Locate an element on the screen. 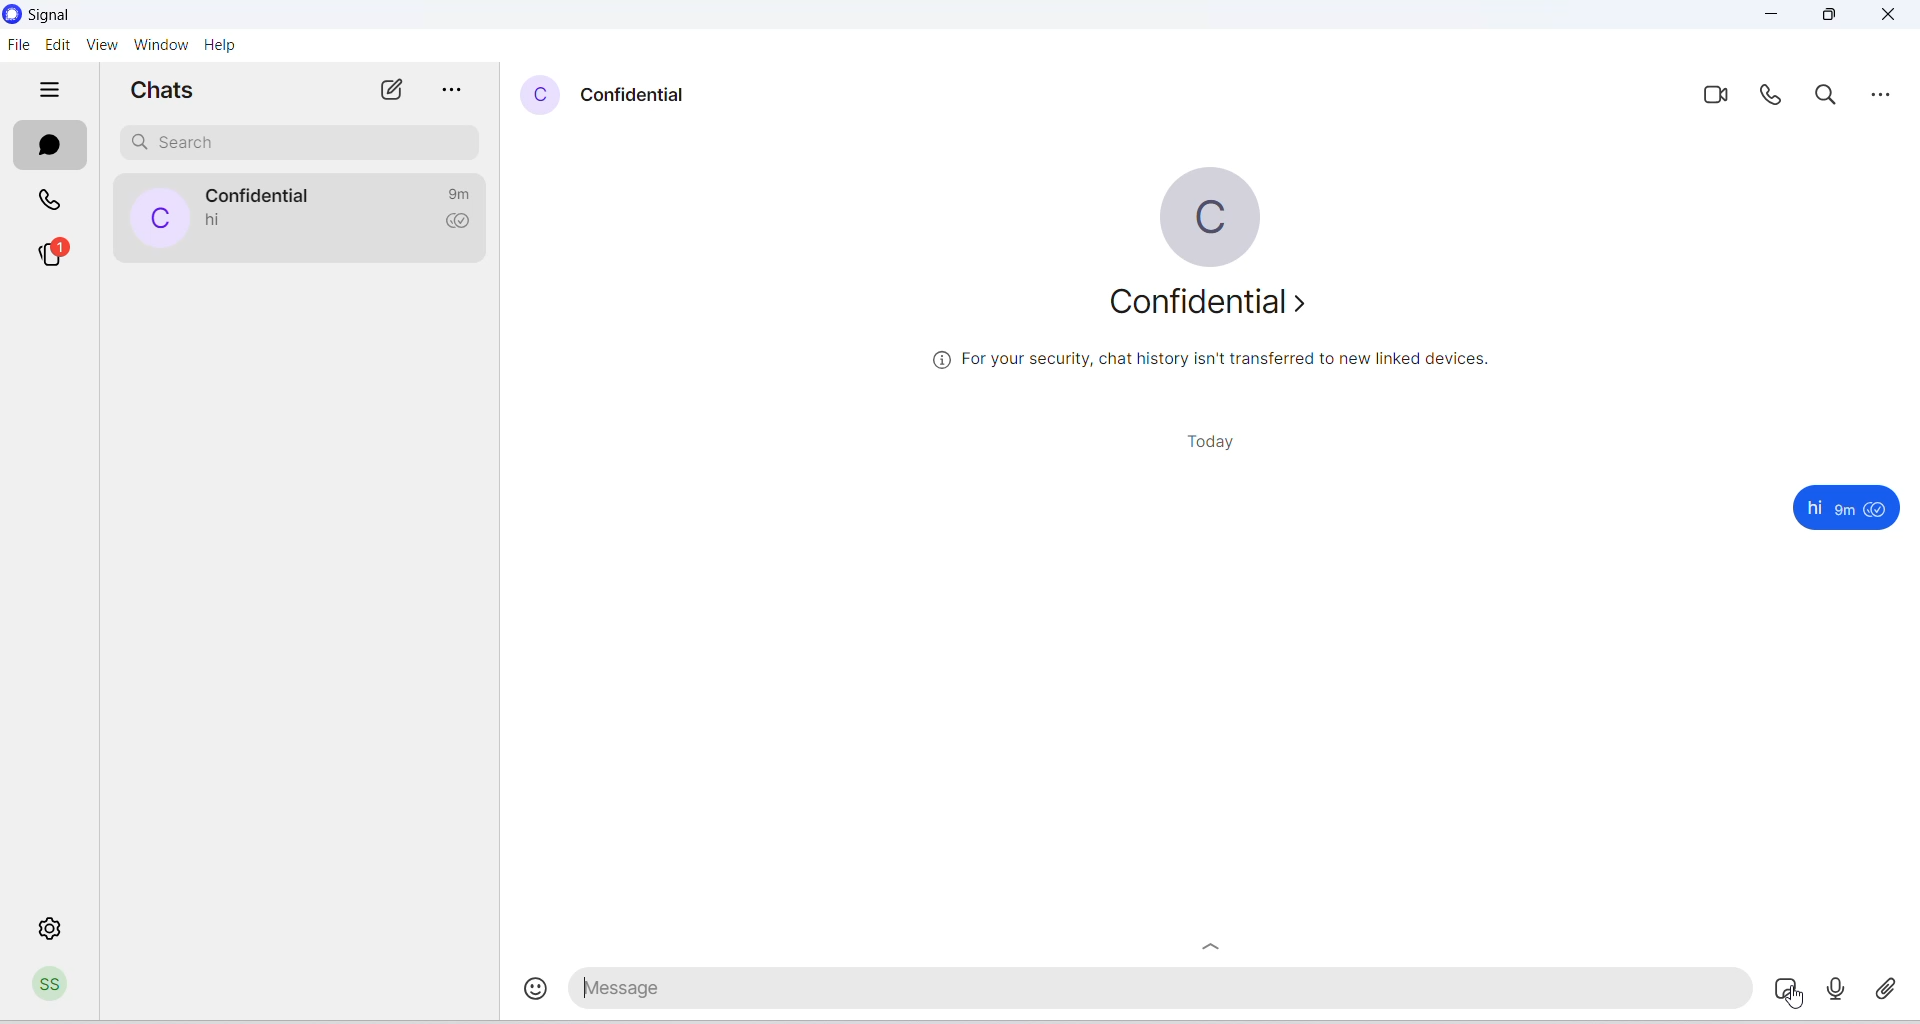 The image size is (1920, 1024). minimize is located at coordinates (1772, 18).